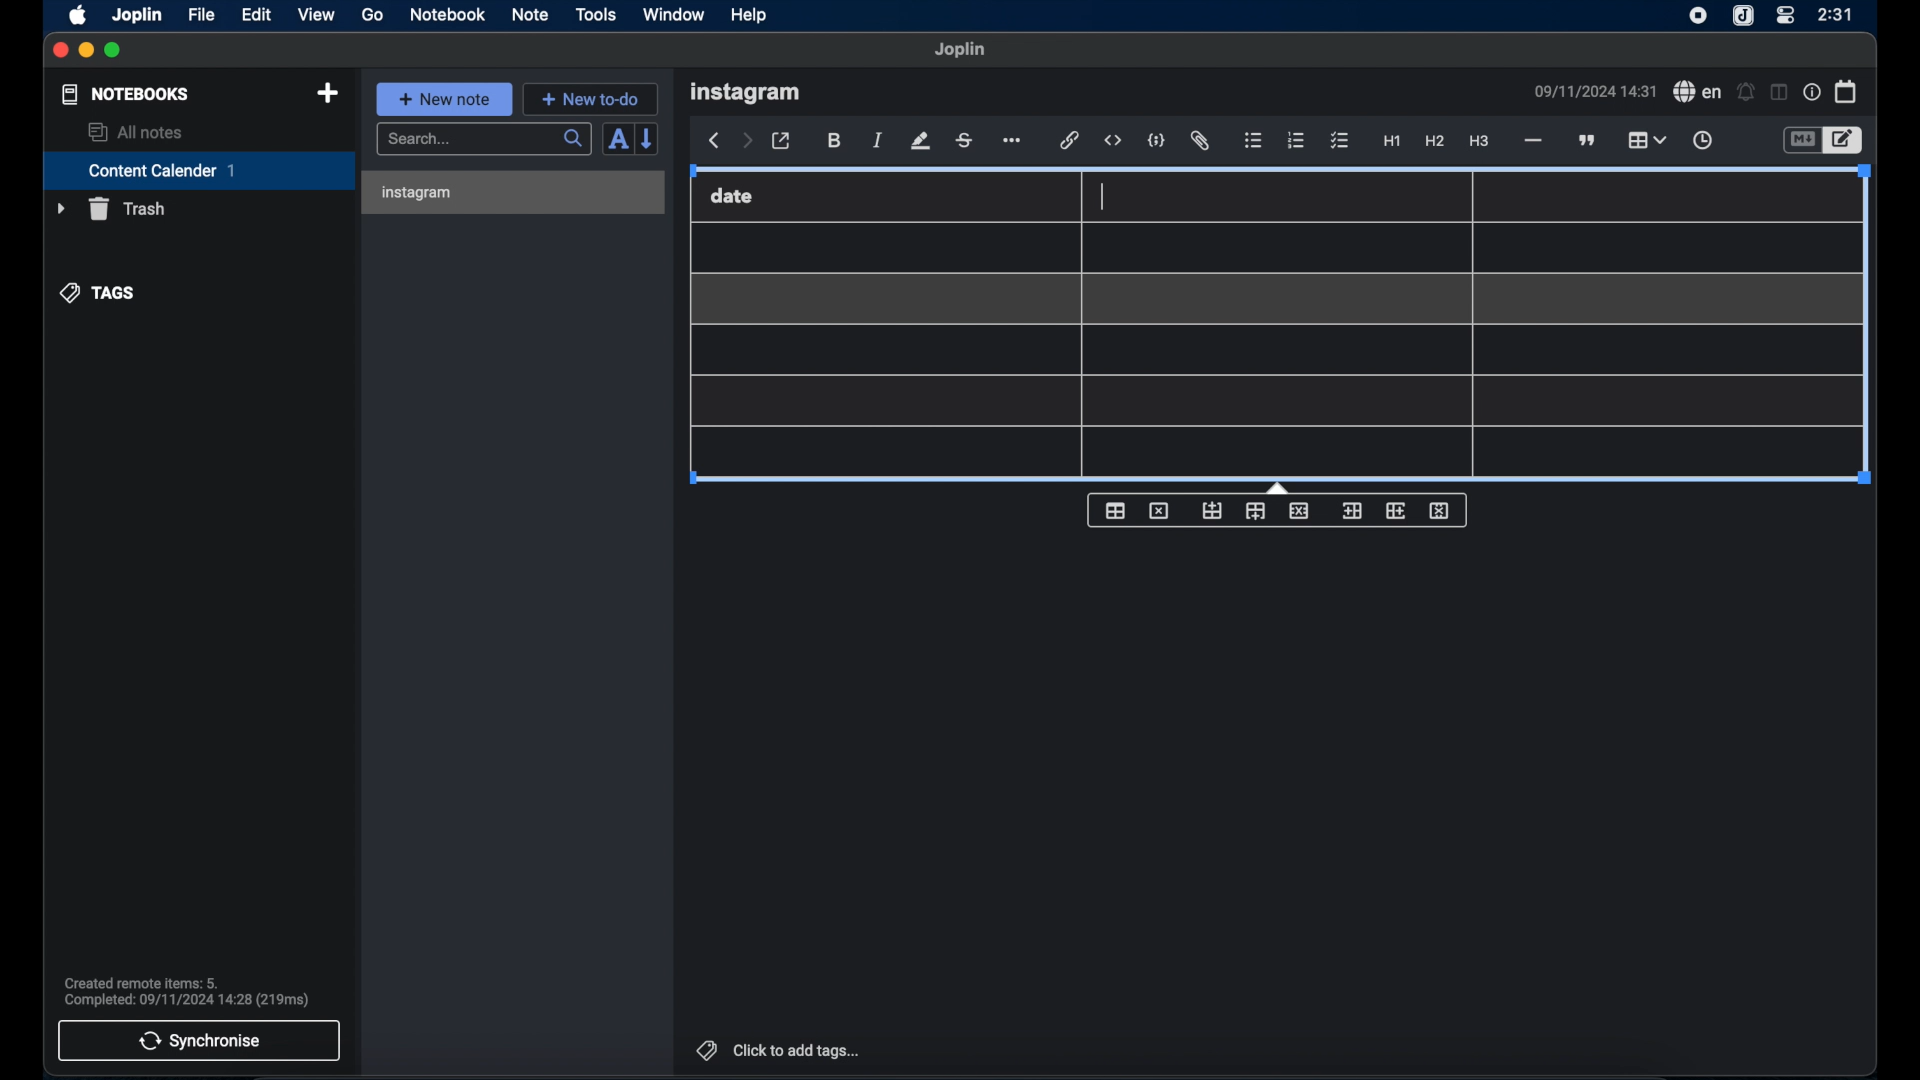  I want to click on toggle editor, so click(1800, 138).